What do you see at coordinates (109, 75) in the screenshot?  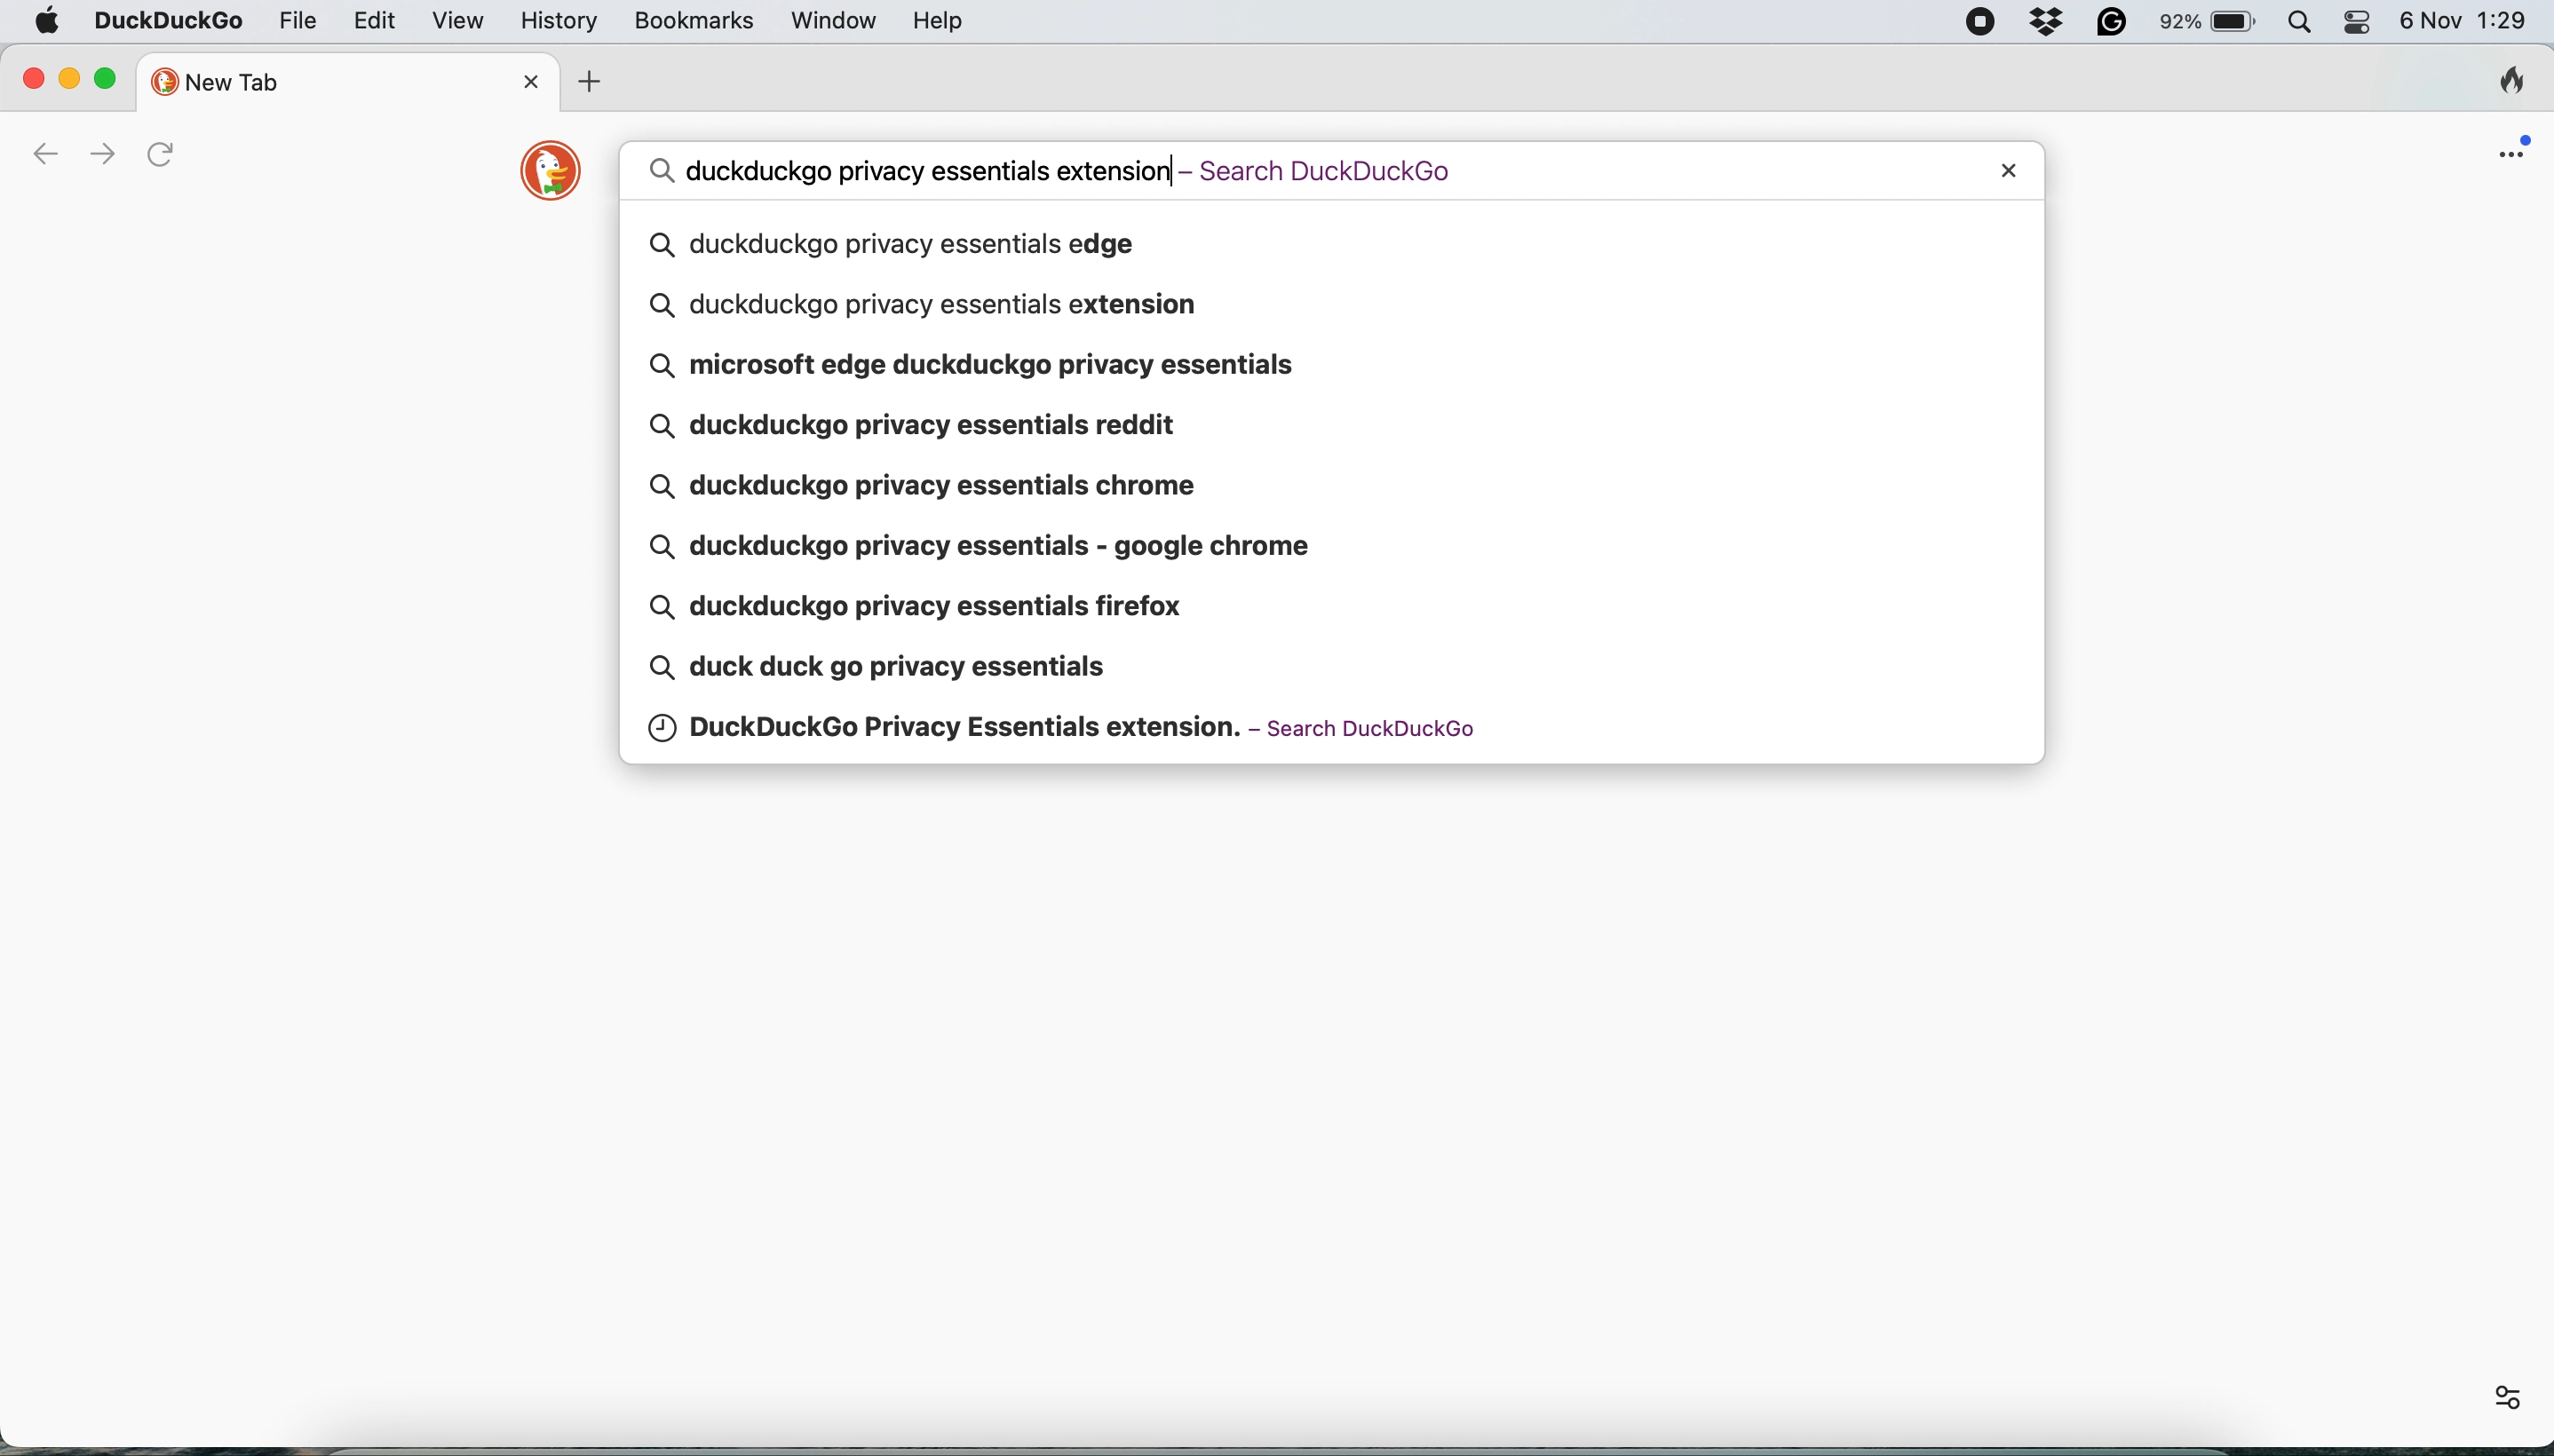 I see `maximise` at bounding box center [109, 75].